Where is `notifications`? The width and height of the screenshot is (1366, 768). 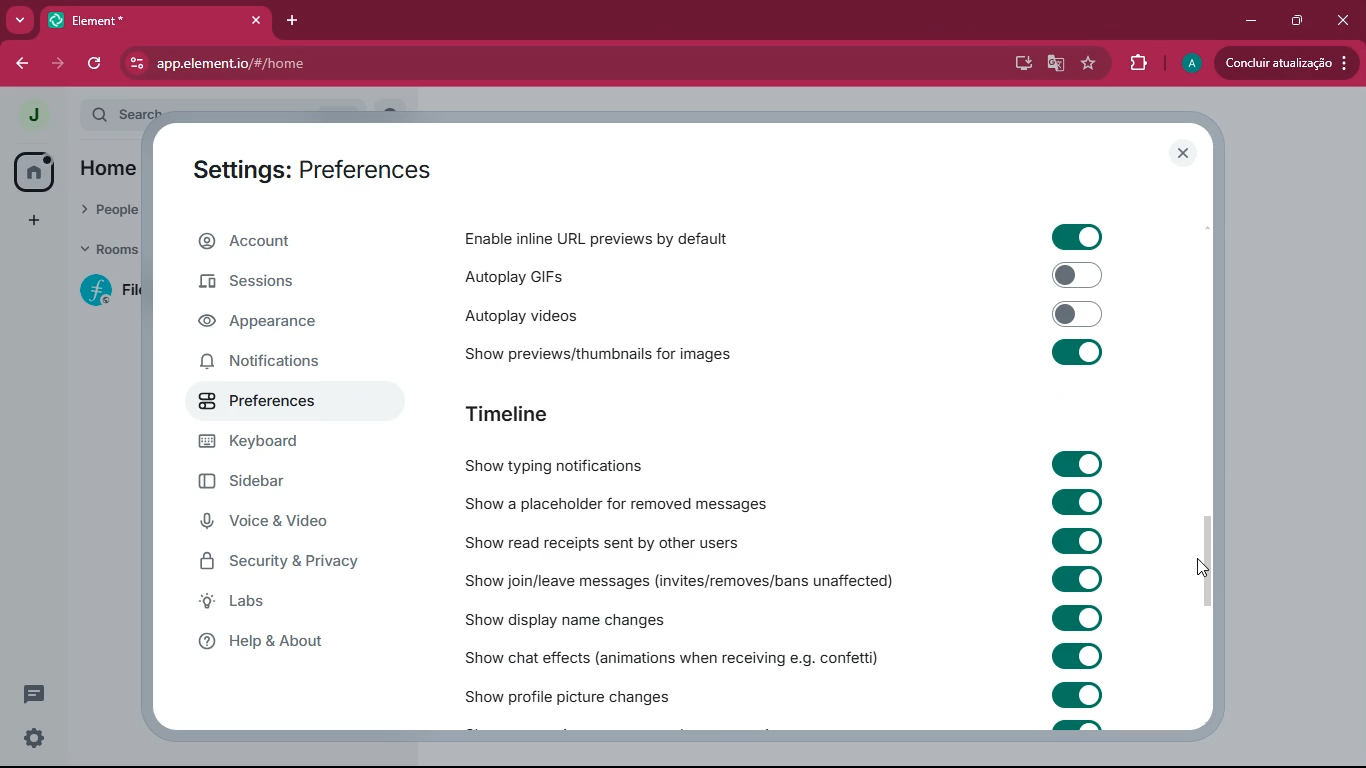 notifications is located at coordinates (278, 360).